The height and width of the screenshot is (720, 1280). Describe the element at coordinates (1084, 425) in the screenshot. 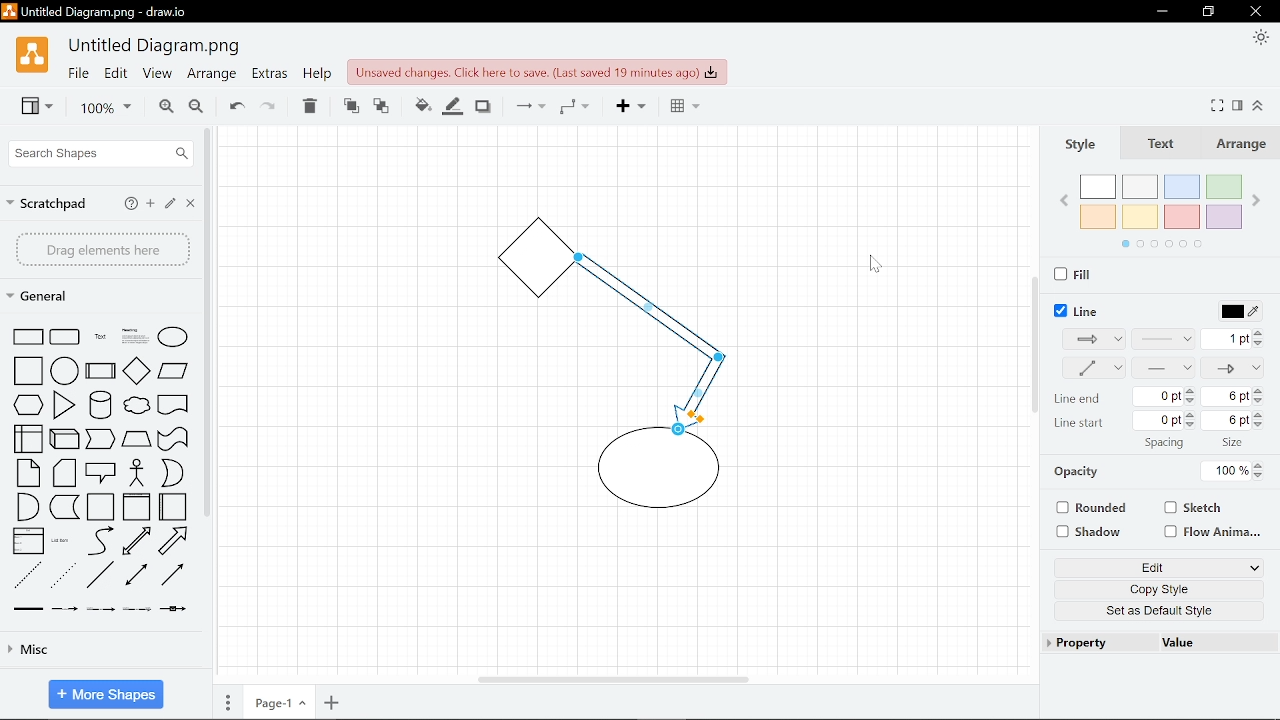

I see `Line starts` at that location.